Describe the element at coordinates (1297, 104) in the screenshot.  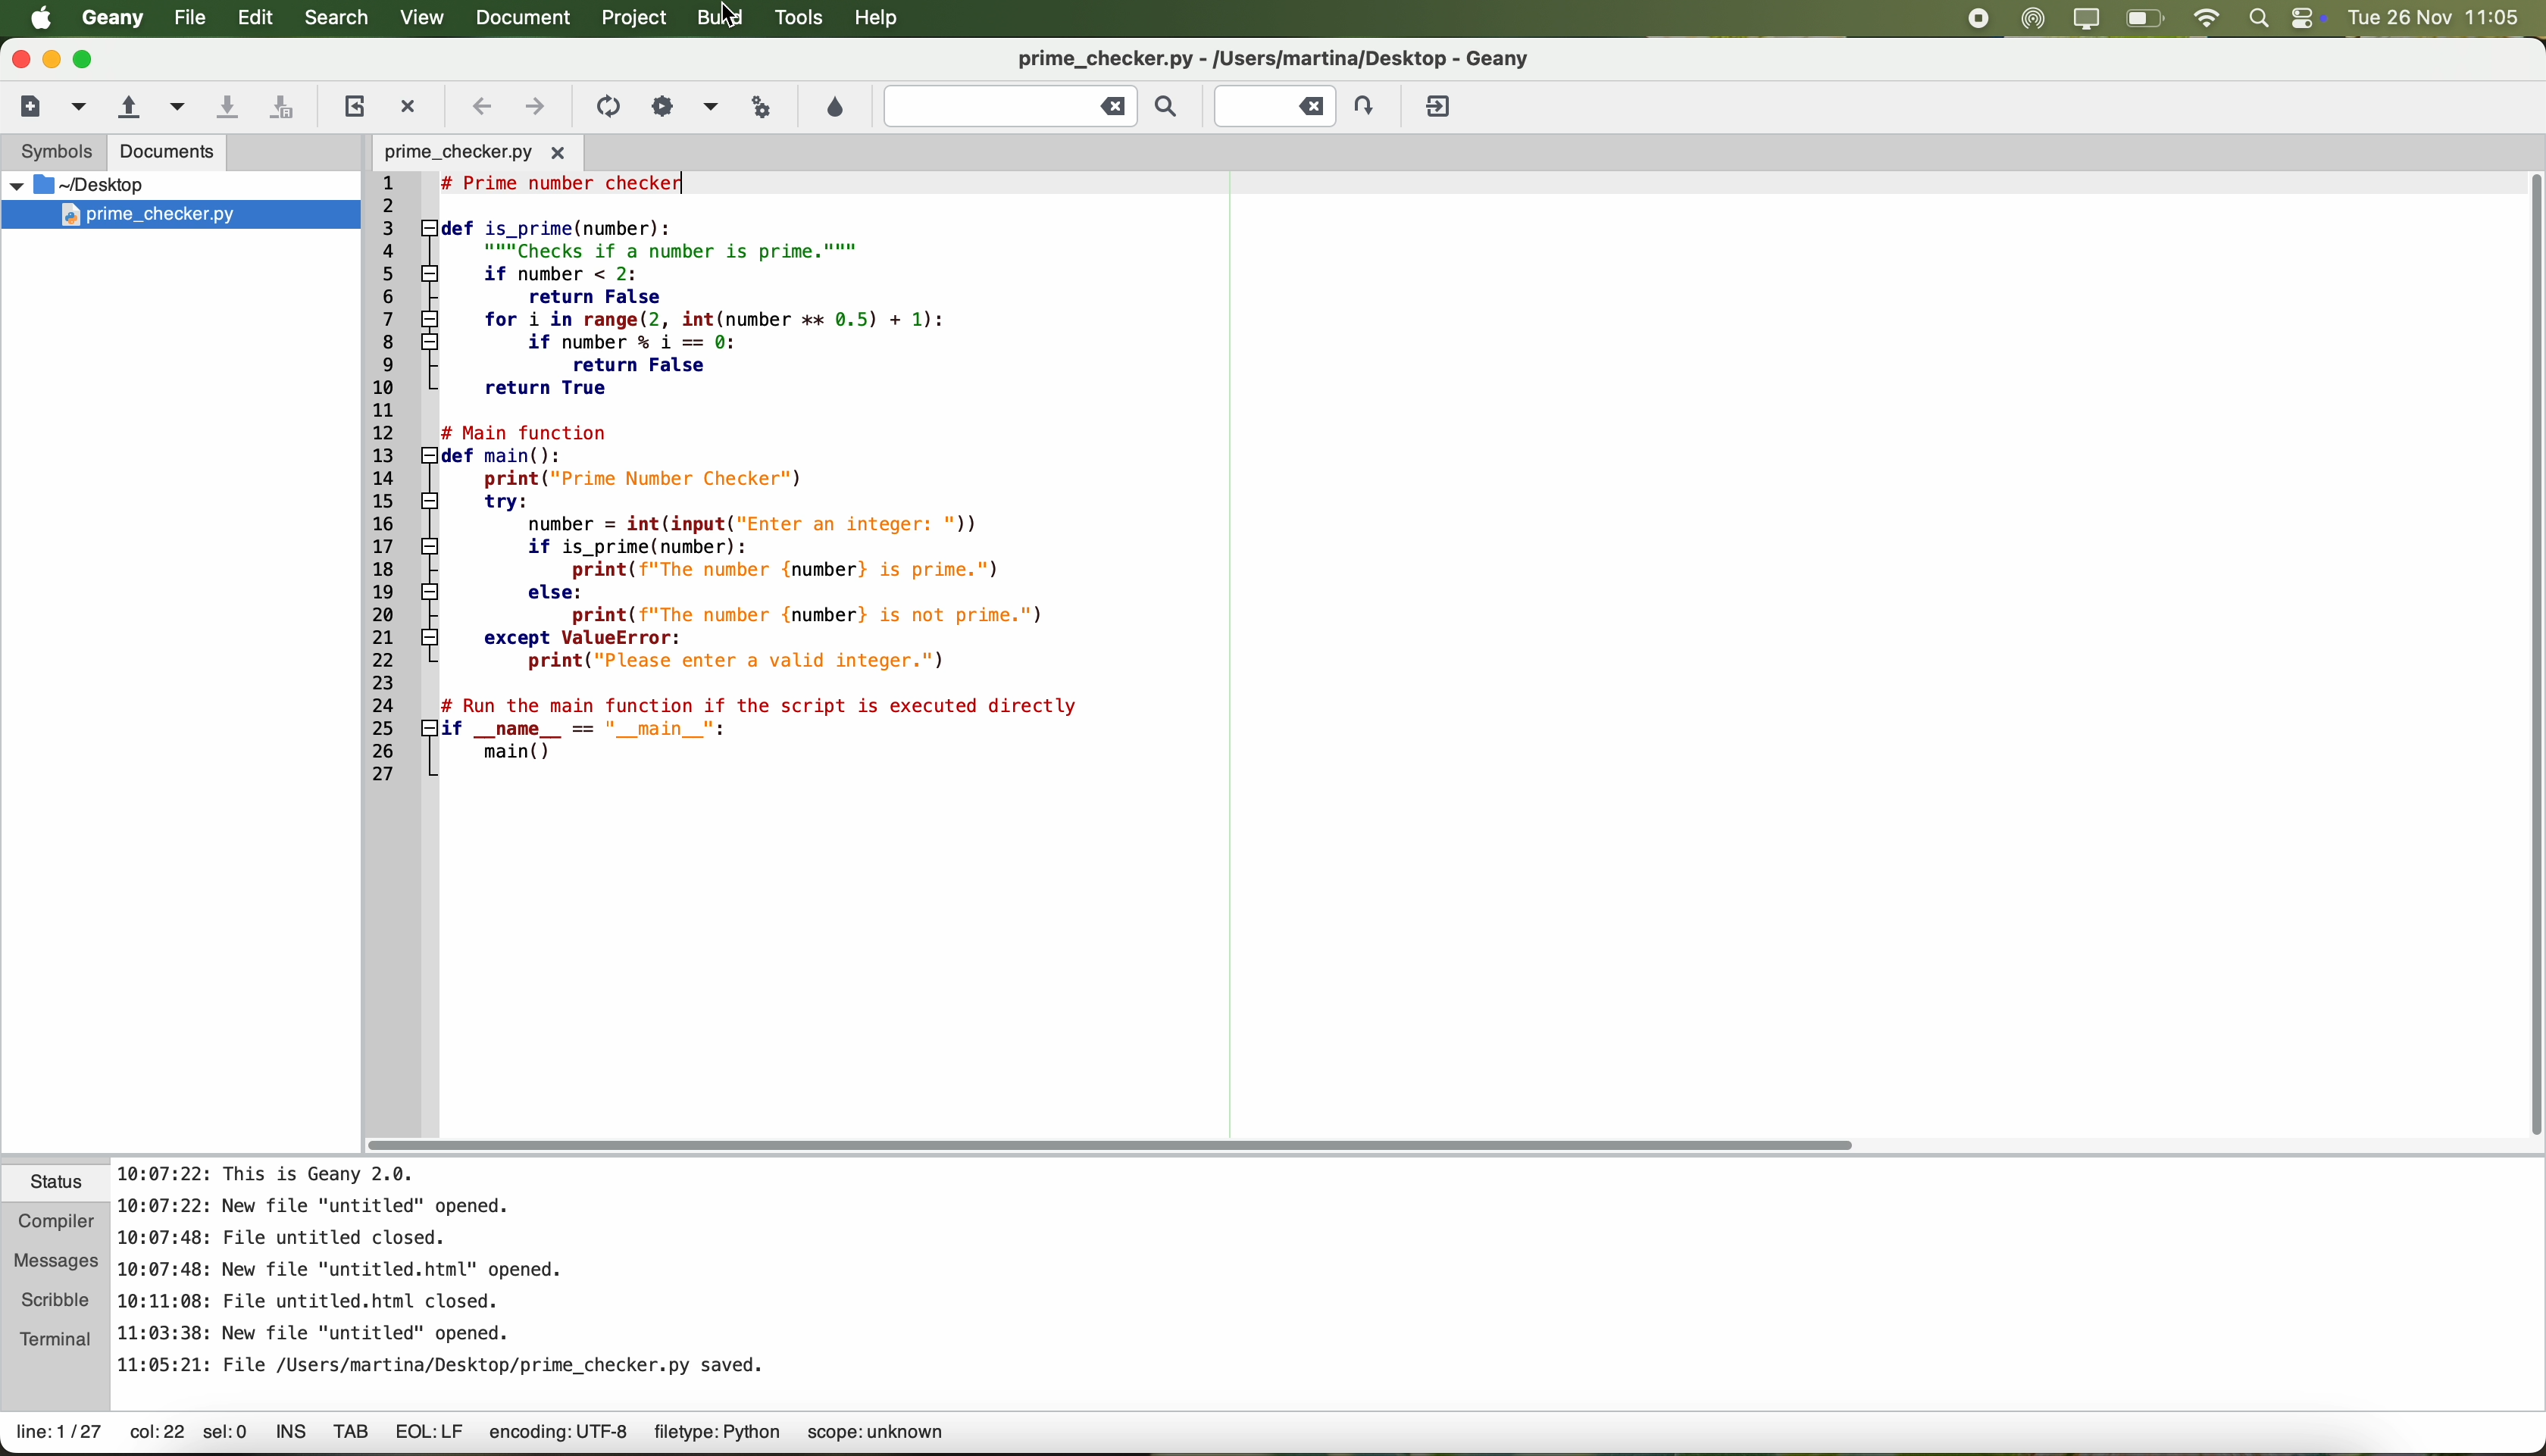
I see `Jump to the entered line number` at that location.